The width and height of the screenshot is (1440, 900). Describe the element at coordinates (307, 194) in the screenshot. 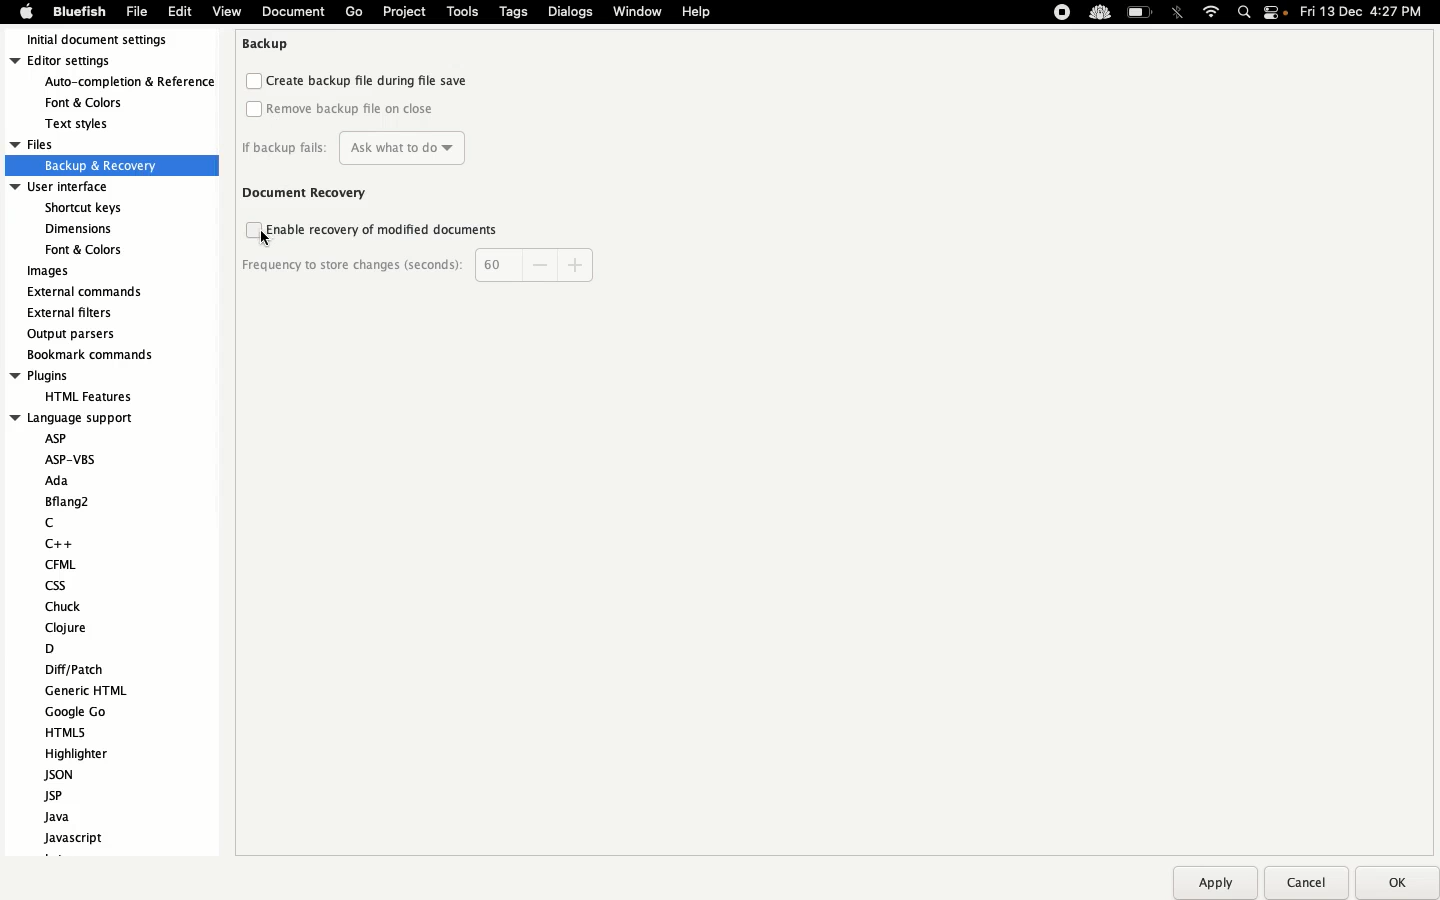

I see `Document recovery` at that location.